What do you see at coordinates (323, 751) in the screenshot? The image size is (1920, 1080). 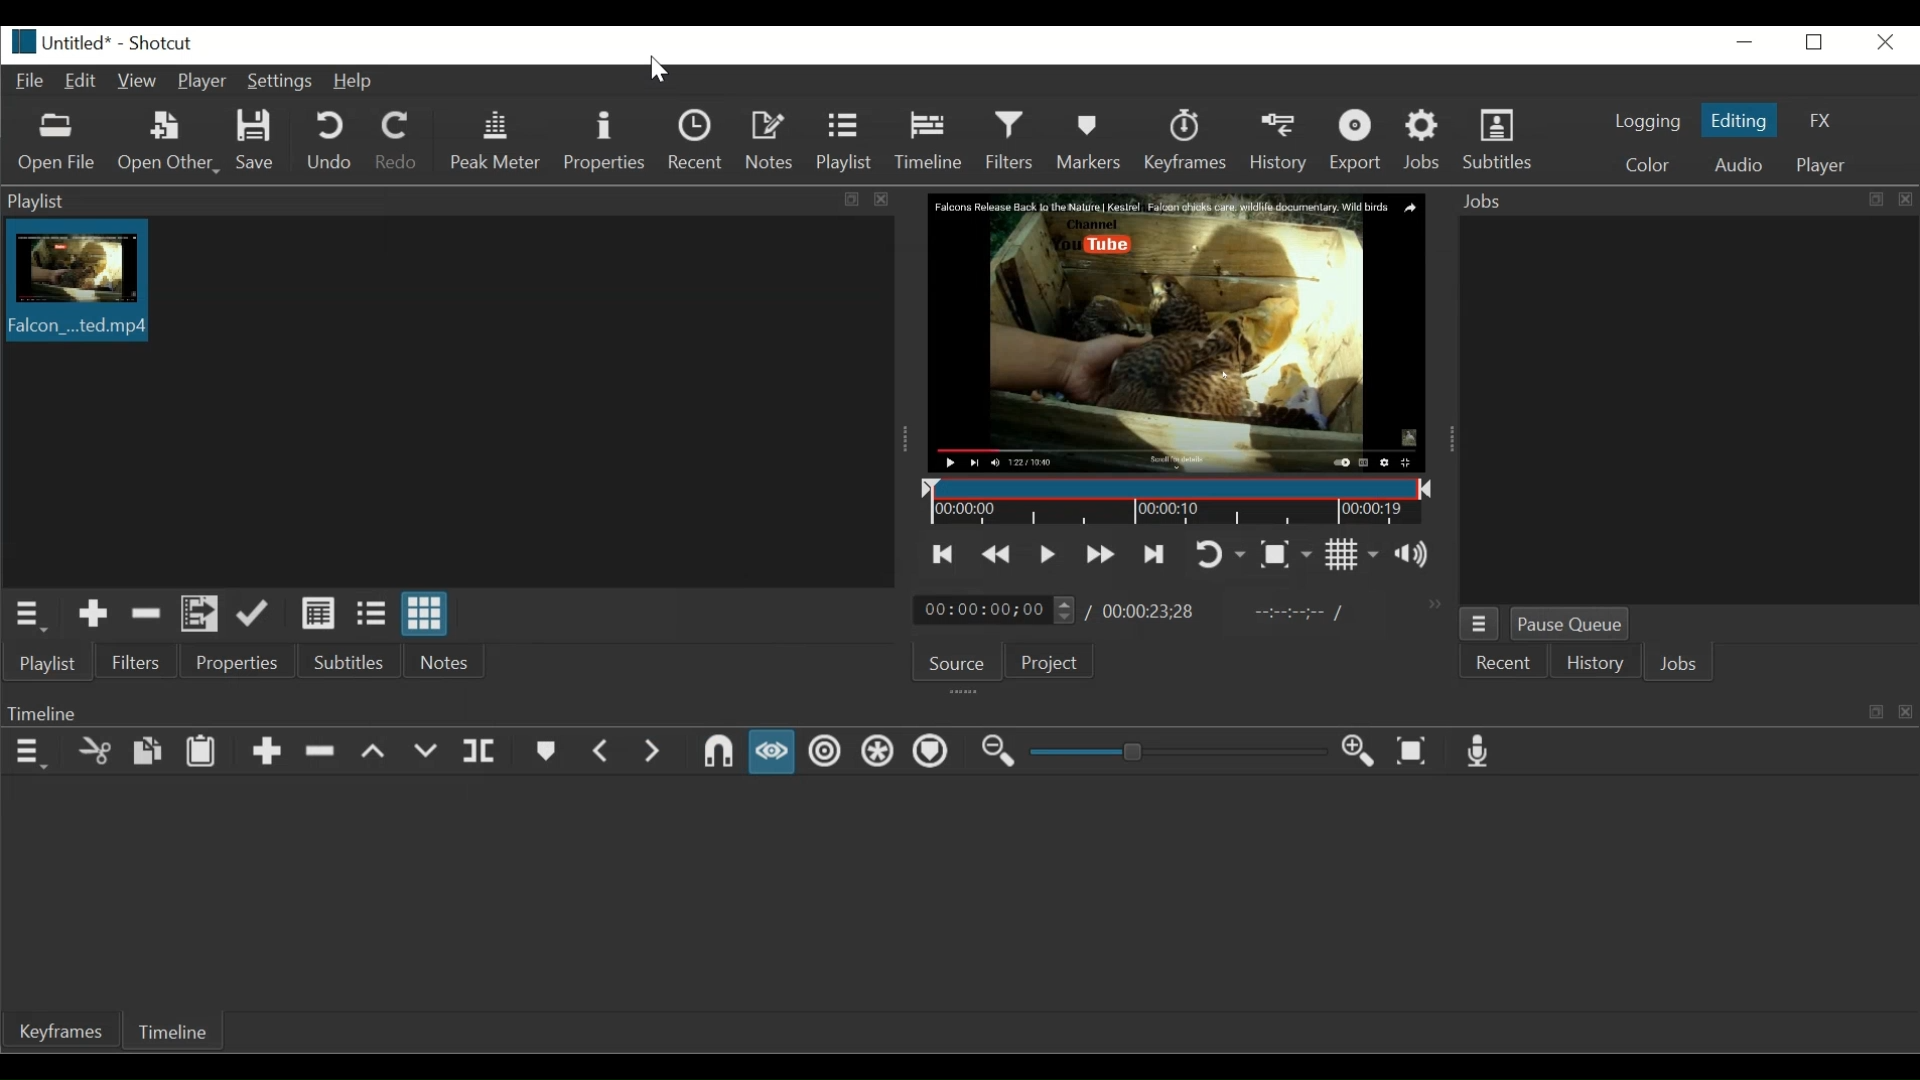 I see `Ripple Delete` at bounding box center [323, 751].